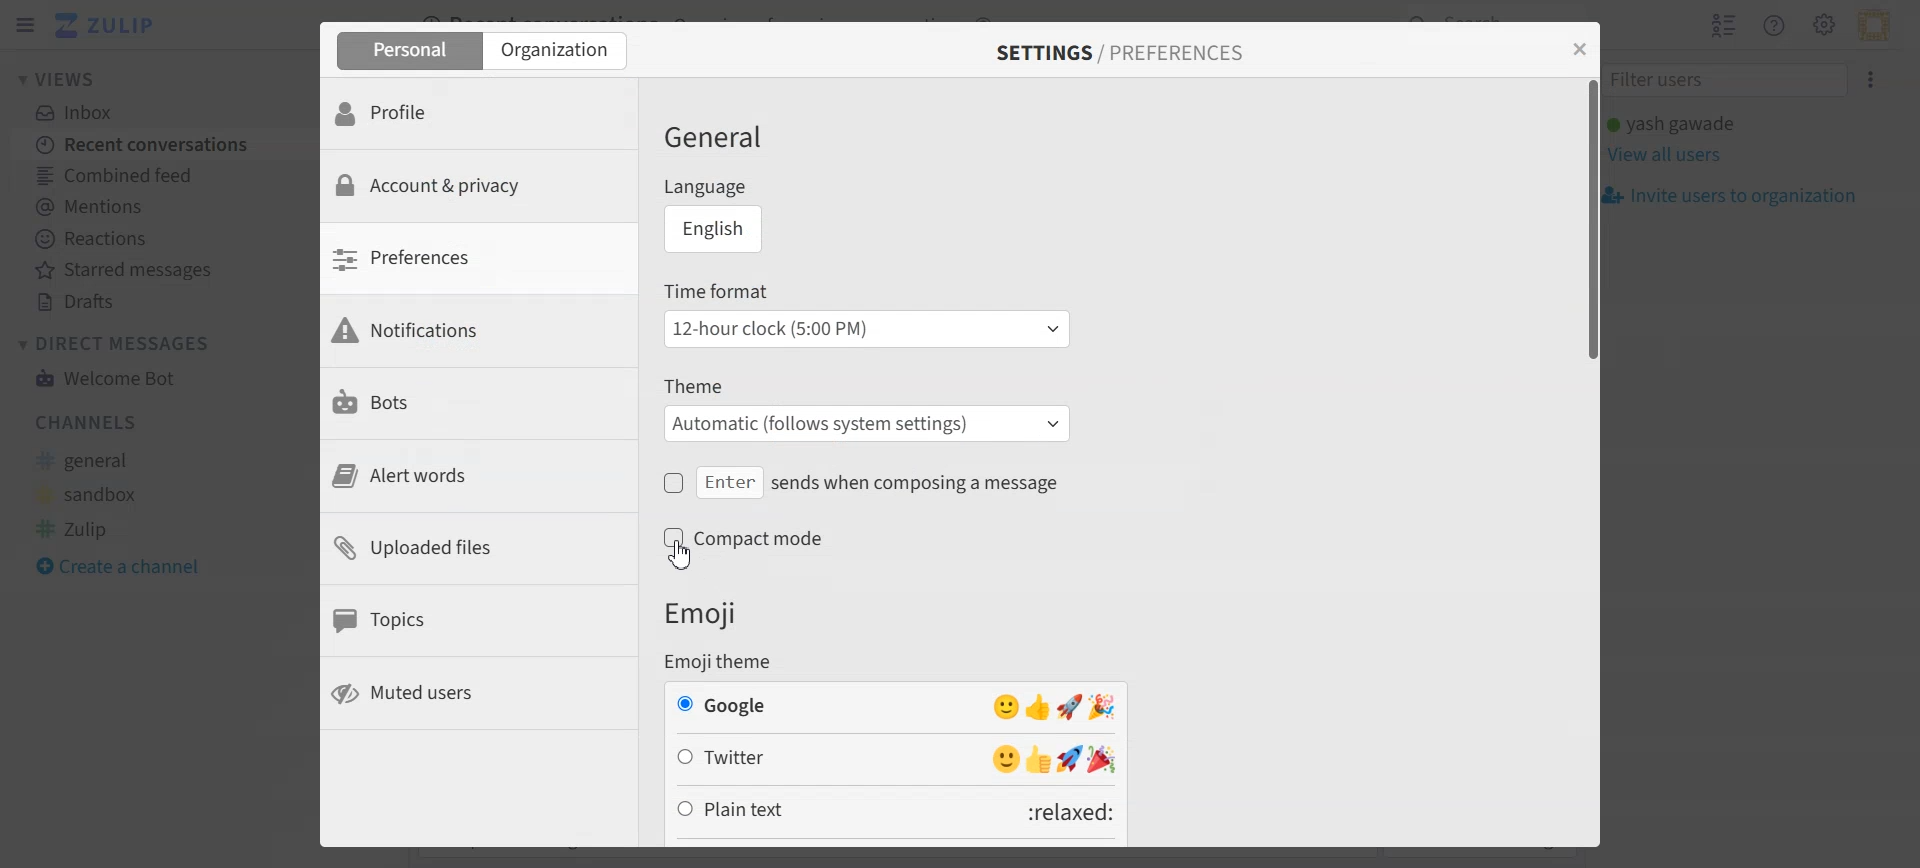  Describe the element at coordinates (478, 112) in the screenshot. I see `Profile` at that location.